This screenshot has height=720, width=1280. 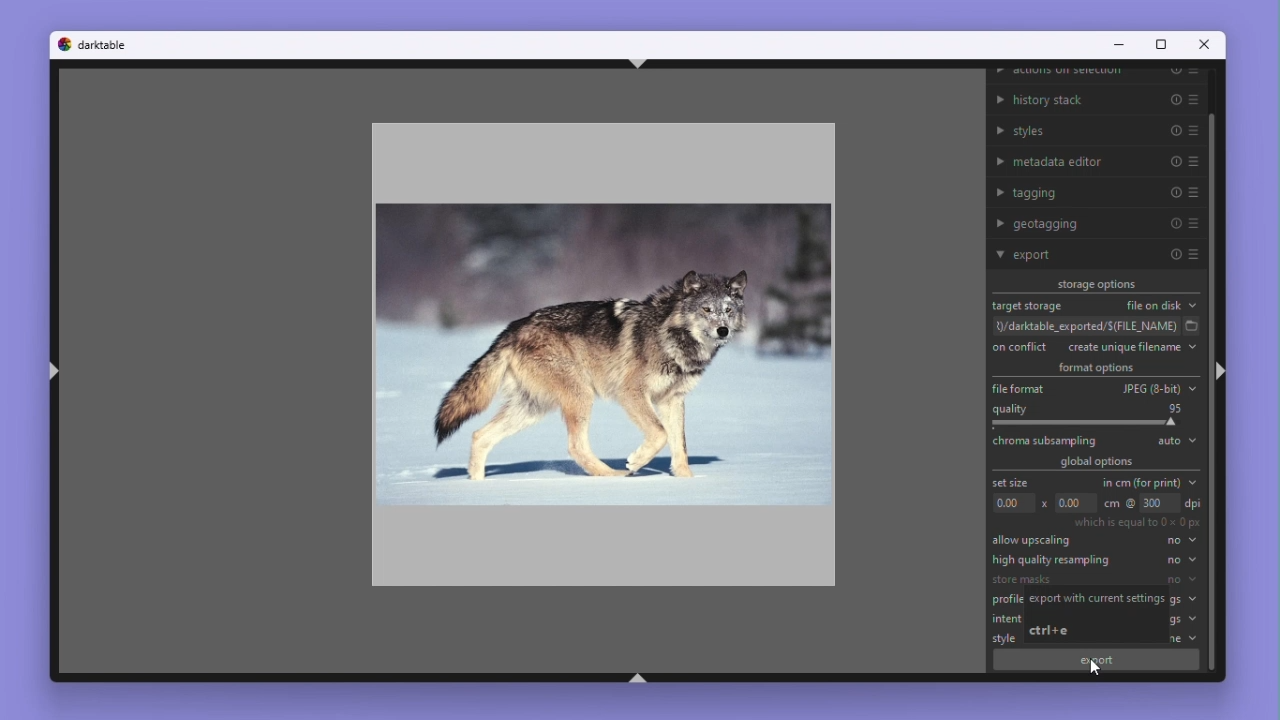 I want to click on Metadata editor, so click(x=1099, y=160).